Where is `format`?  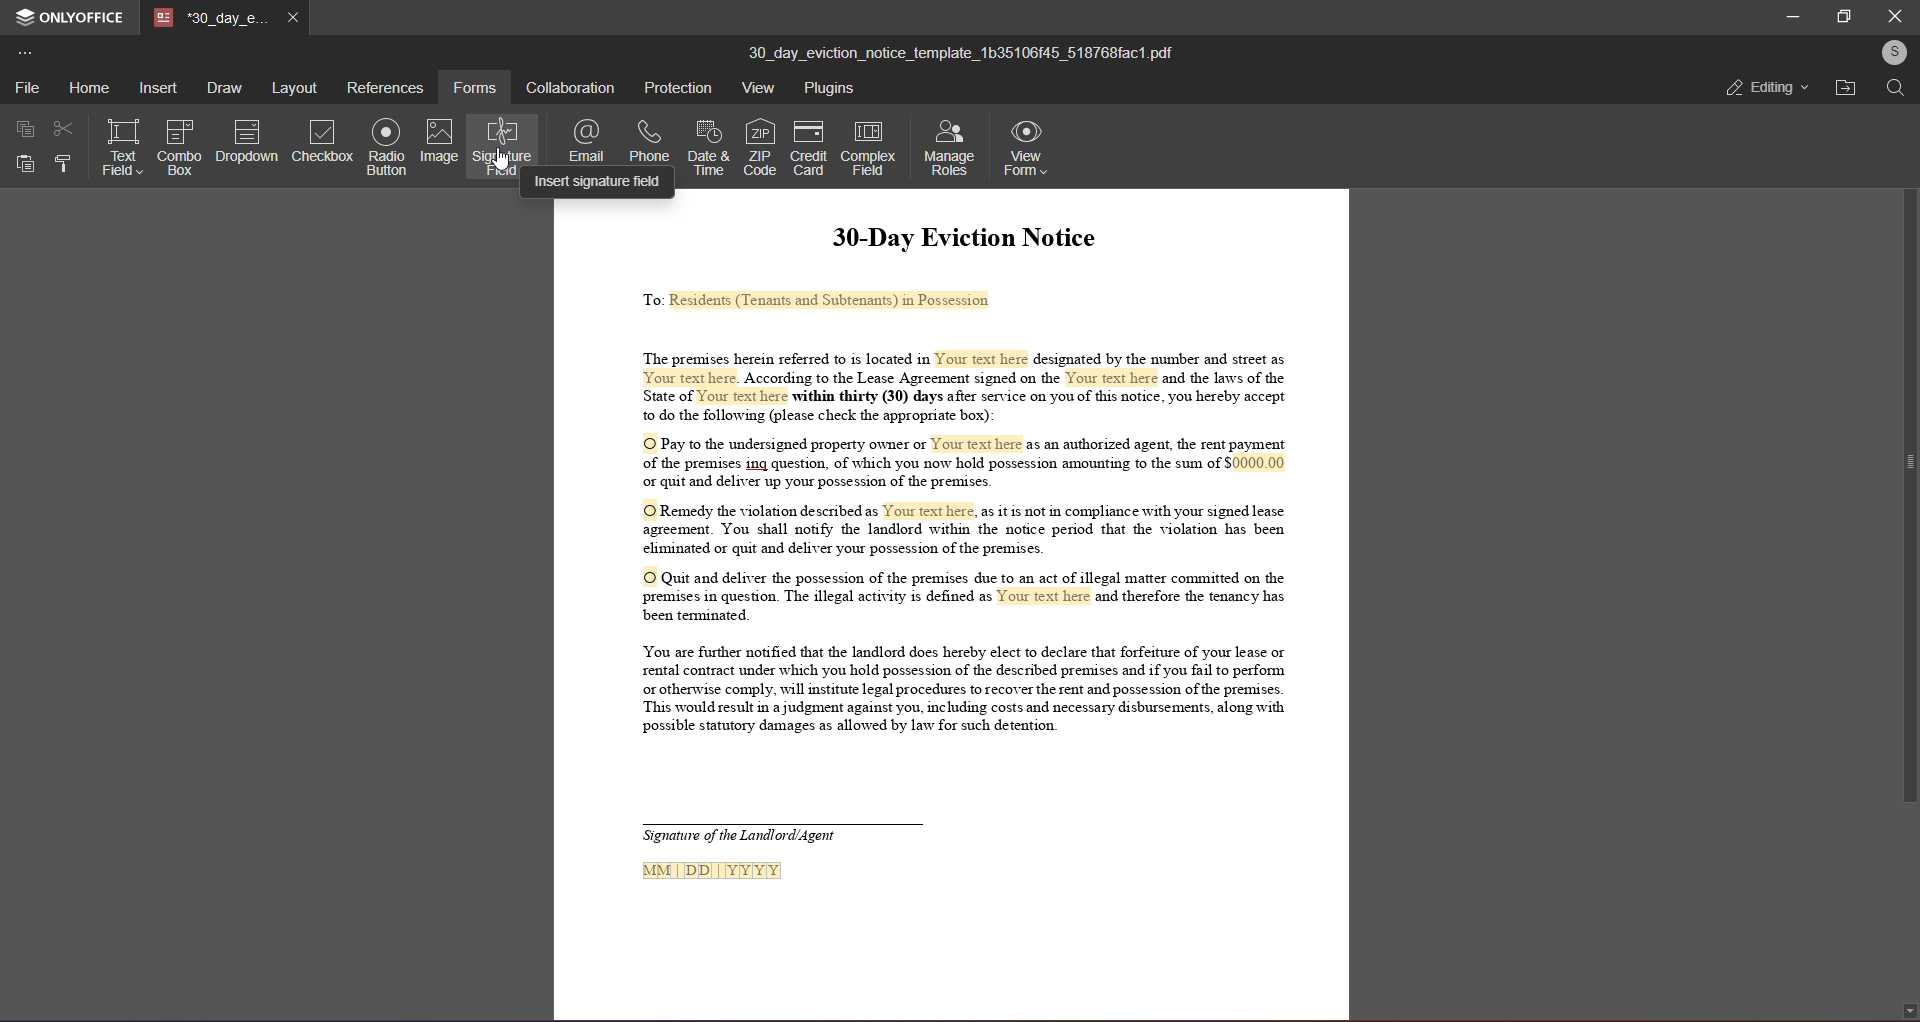
format is located at coordinates (64, 165).